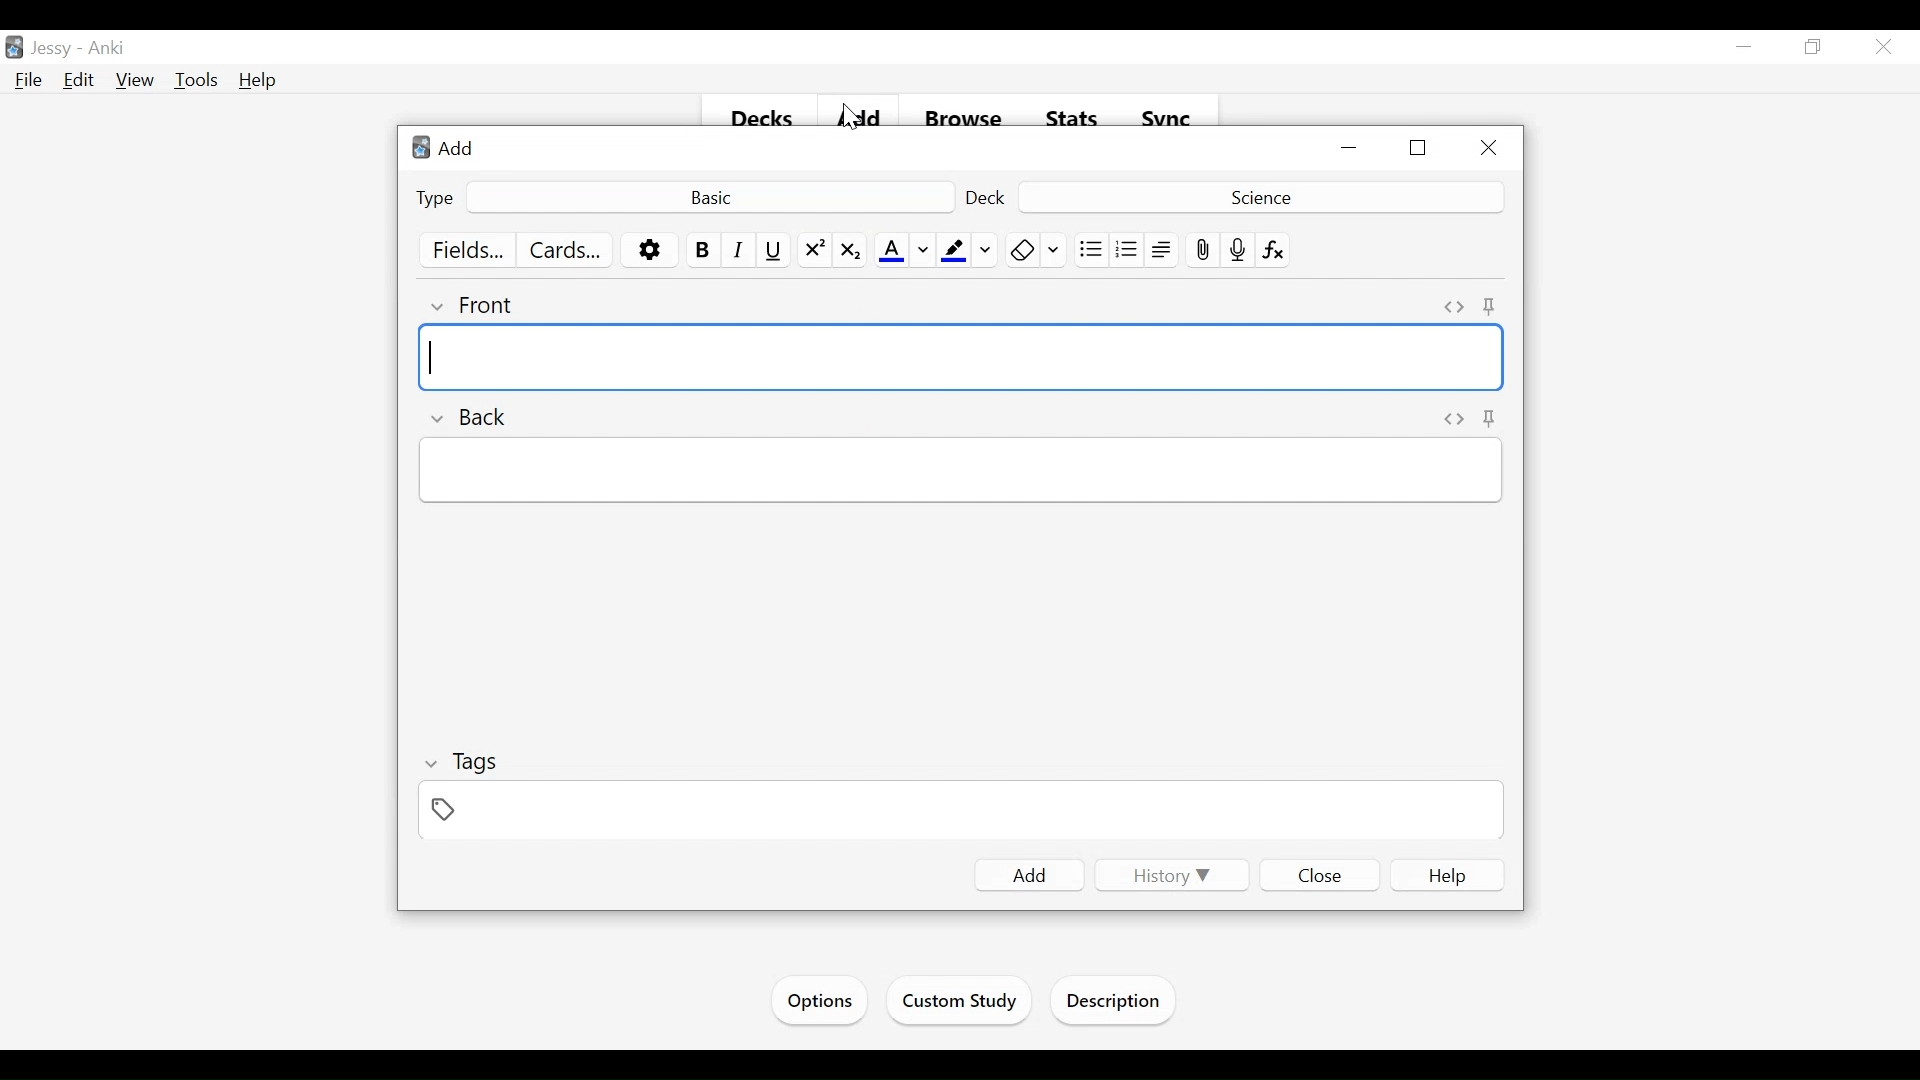  I want to click on Options, so click(817, 1001).